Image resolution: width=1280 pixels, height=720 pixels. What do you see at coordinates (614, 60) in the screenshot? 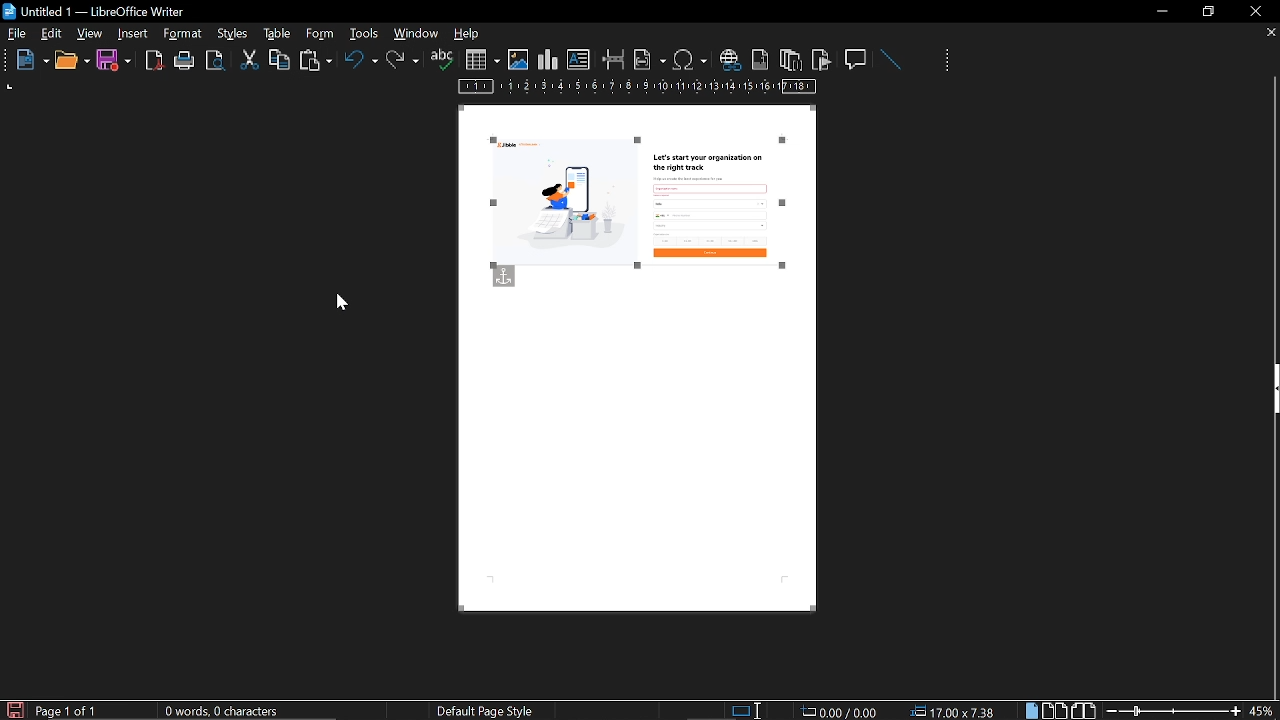
I see `insert page break` at bounding box center [614, 60].